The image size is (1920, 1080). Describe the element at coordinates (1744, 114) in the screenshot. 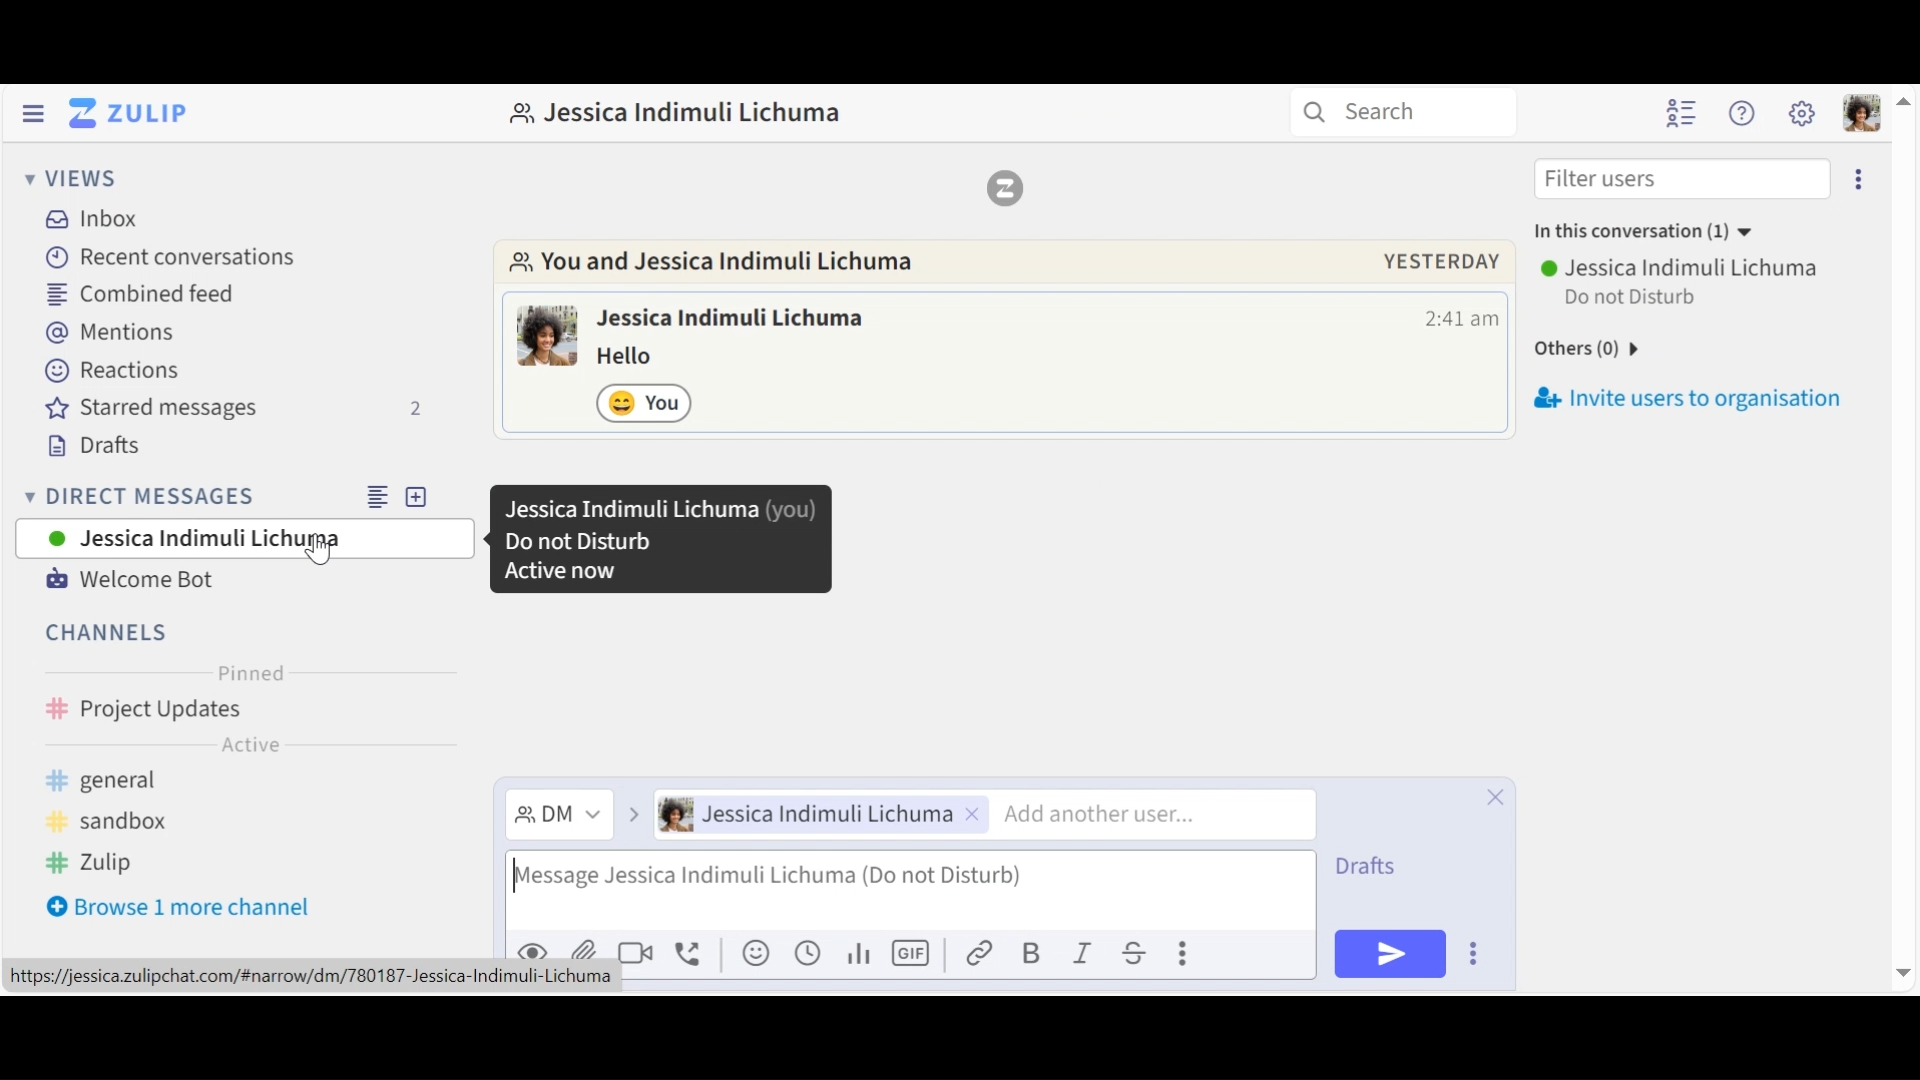

I see `Help menu` at that location.